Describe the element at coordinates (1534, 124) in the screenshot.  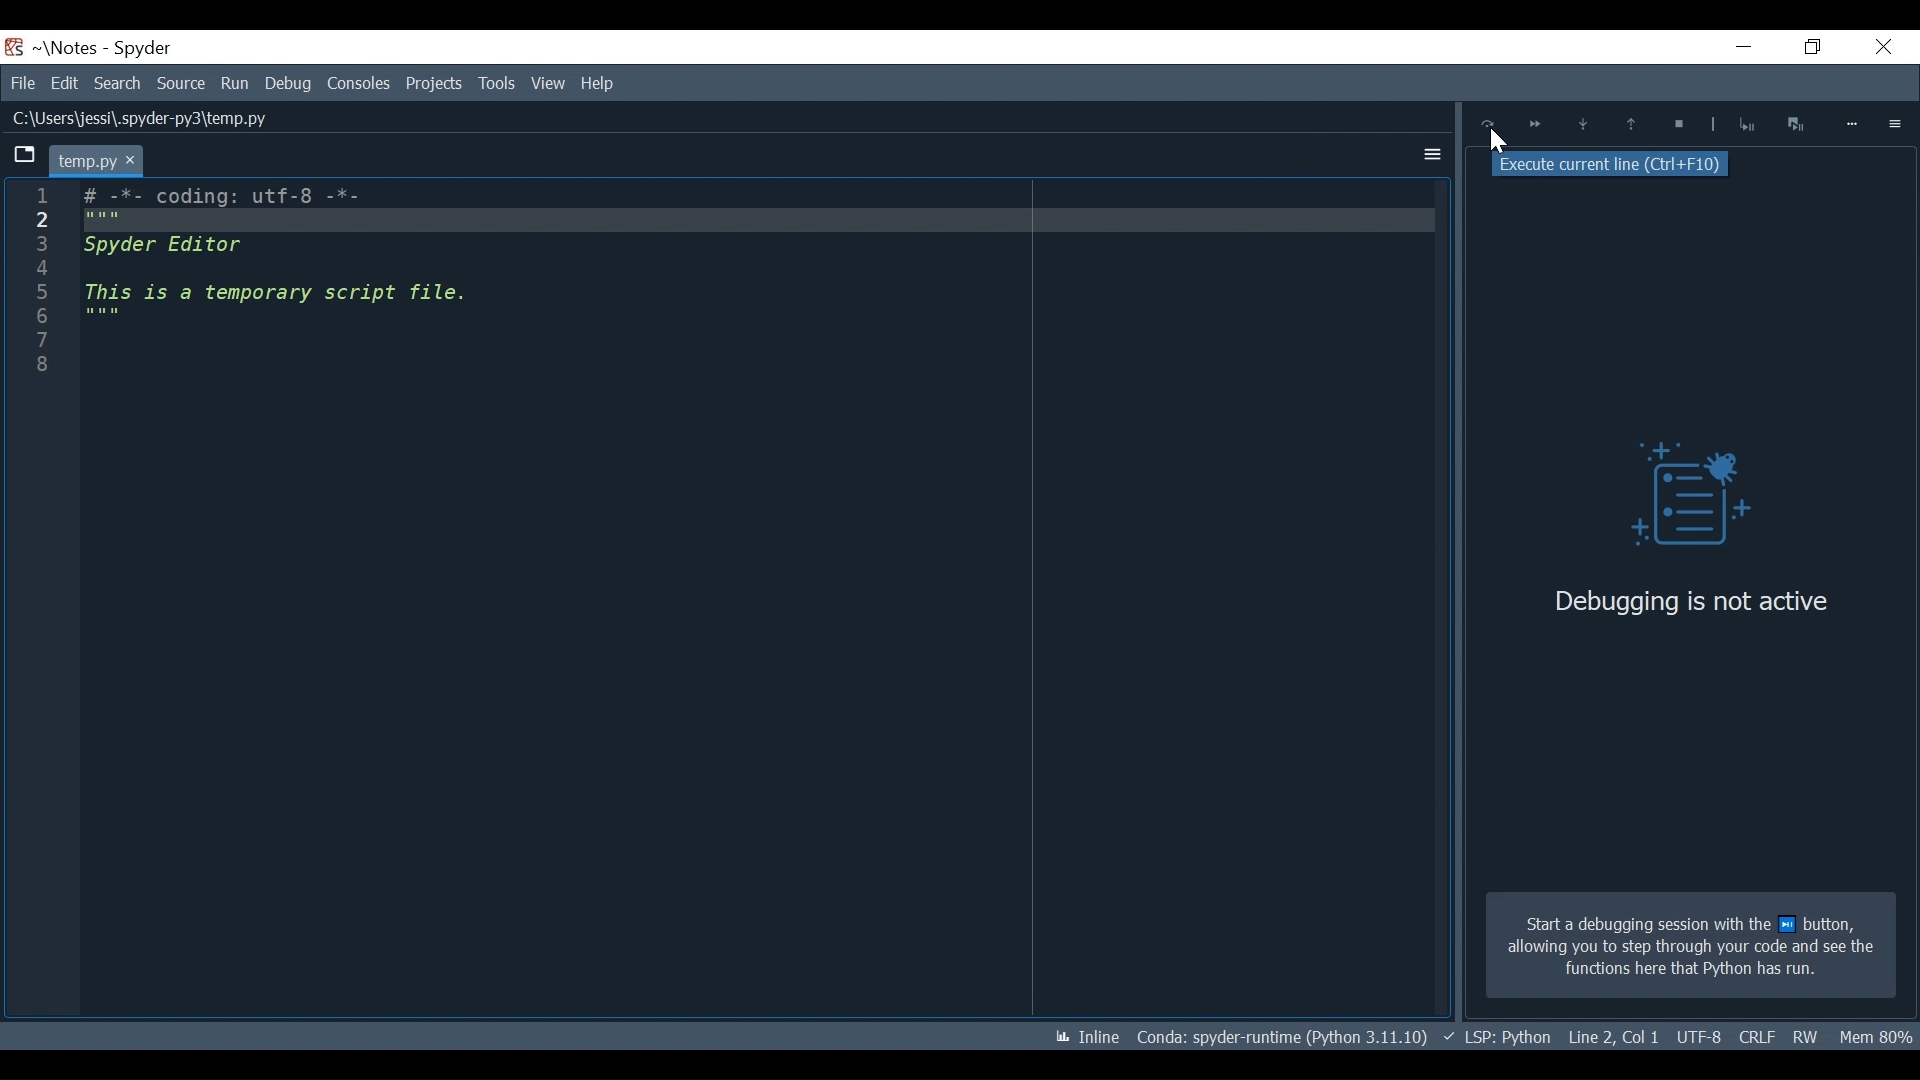
I see `Continue ExecutionUntil next breakpoint` at that location.